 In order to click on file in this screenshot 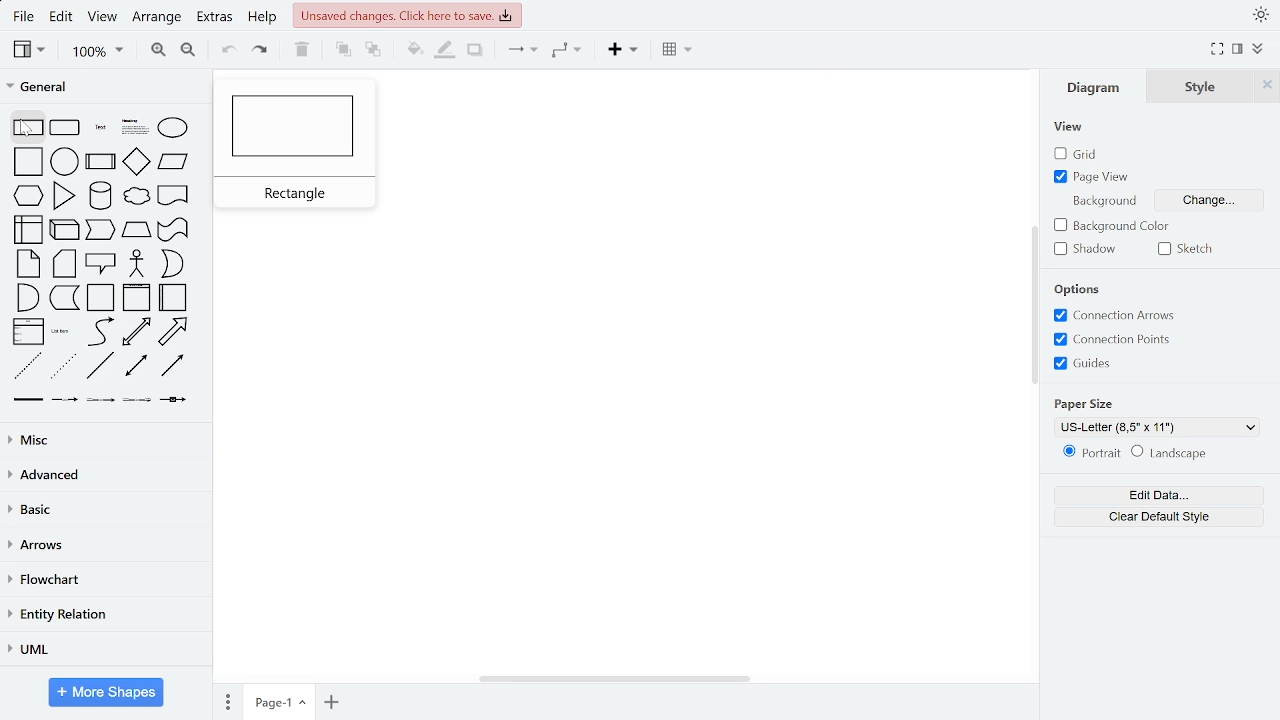, I will do `click(23, 18)`.